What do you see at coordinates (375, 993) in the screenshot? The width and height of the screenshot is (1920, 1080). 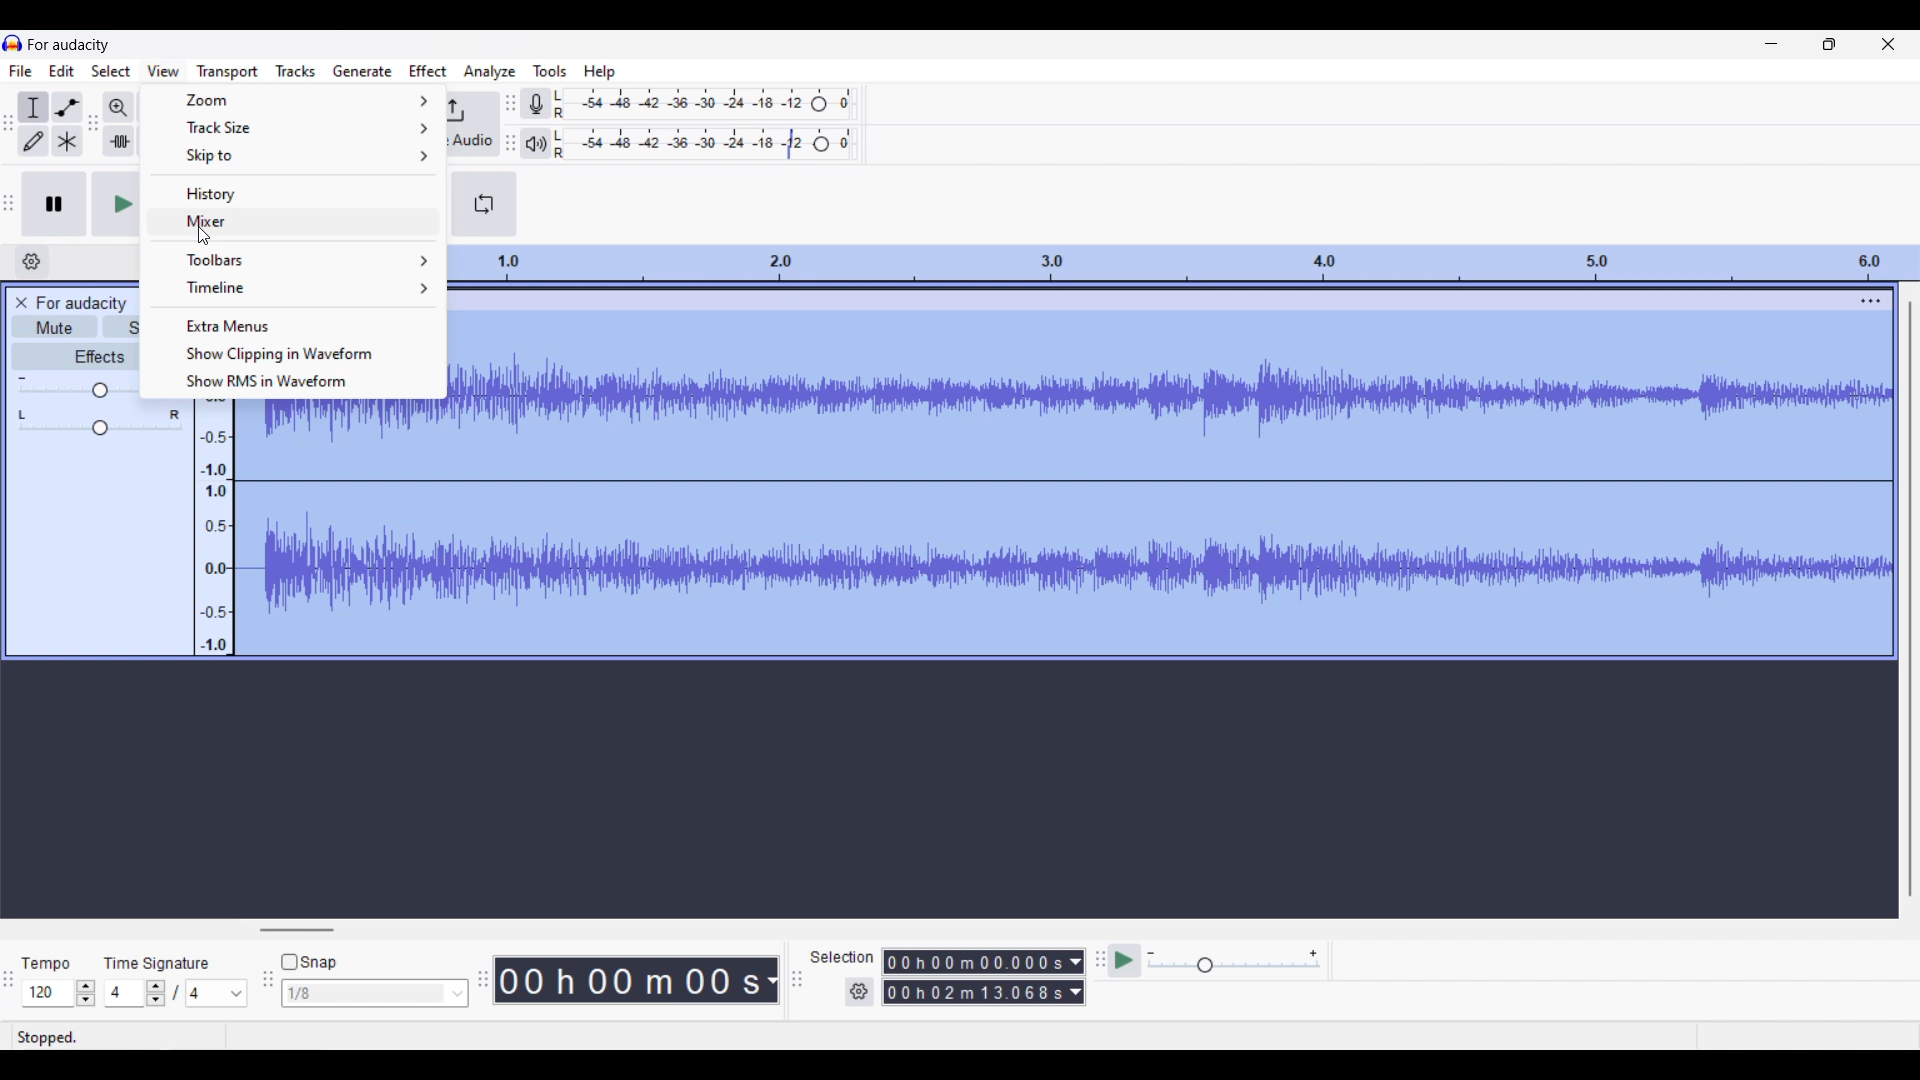 I see `Snap options` at bounding box center [375, 993].